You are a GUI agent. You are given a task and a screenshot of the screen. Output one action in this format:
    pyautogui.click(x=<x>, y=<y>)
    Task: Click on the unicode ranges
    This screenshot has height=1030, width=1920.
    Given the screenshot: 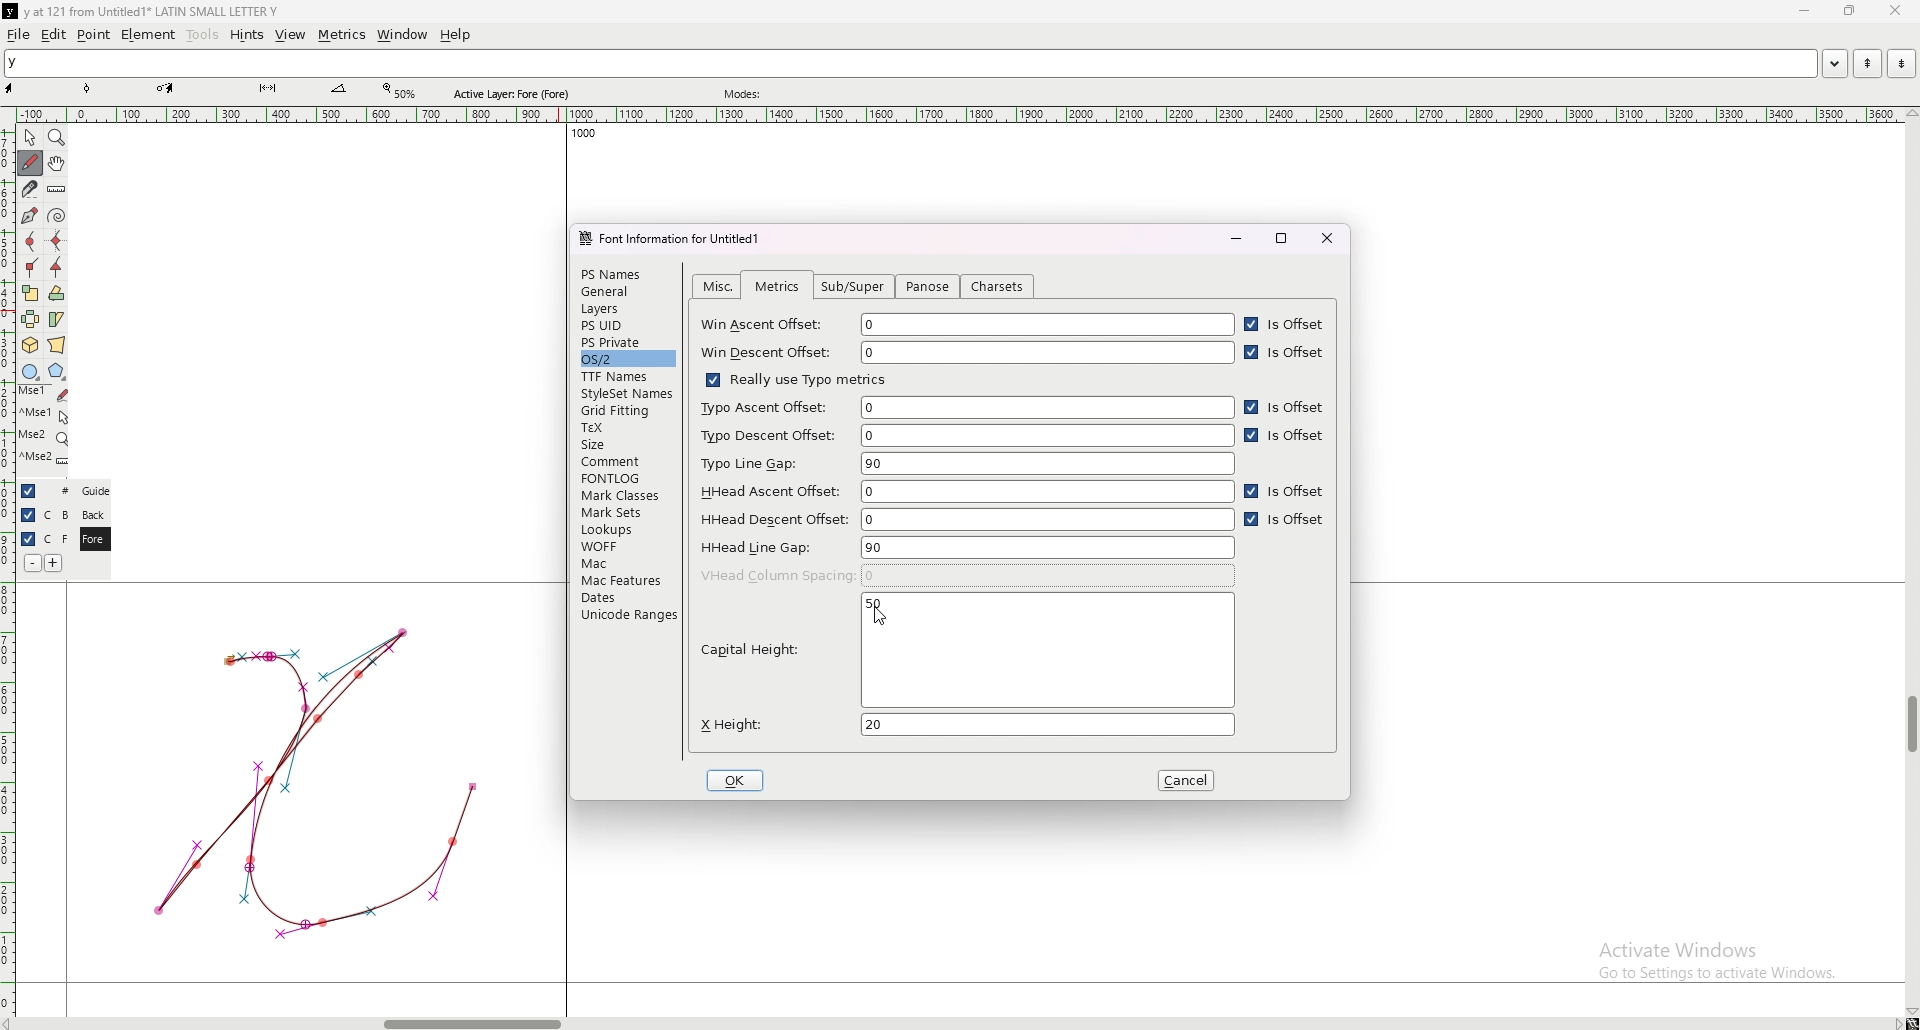 What is the action you would take?
    pyautogui.click(x=627, y=614)
    